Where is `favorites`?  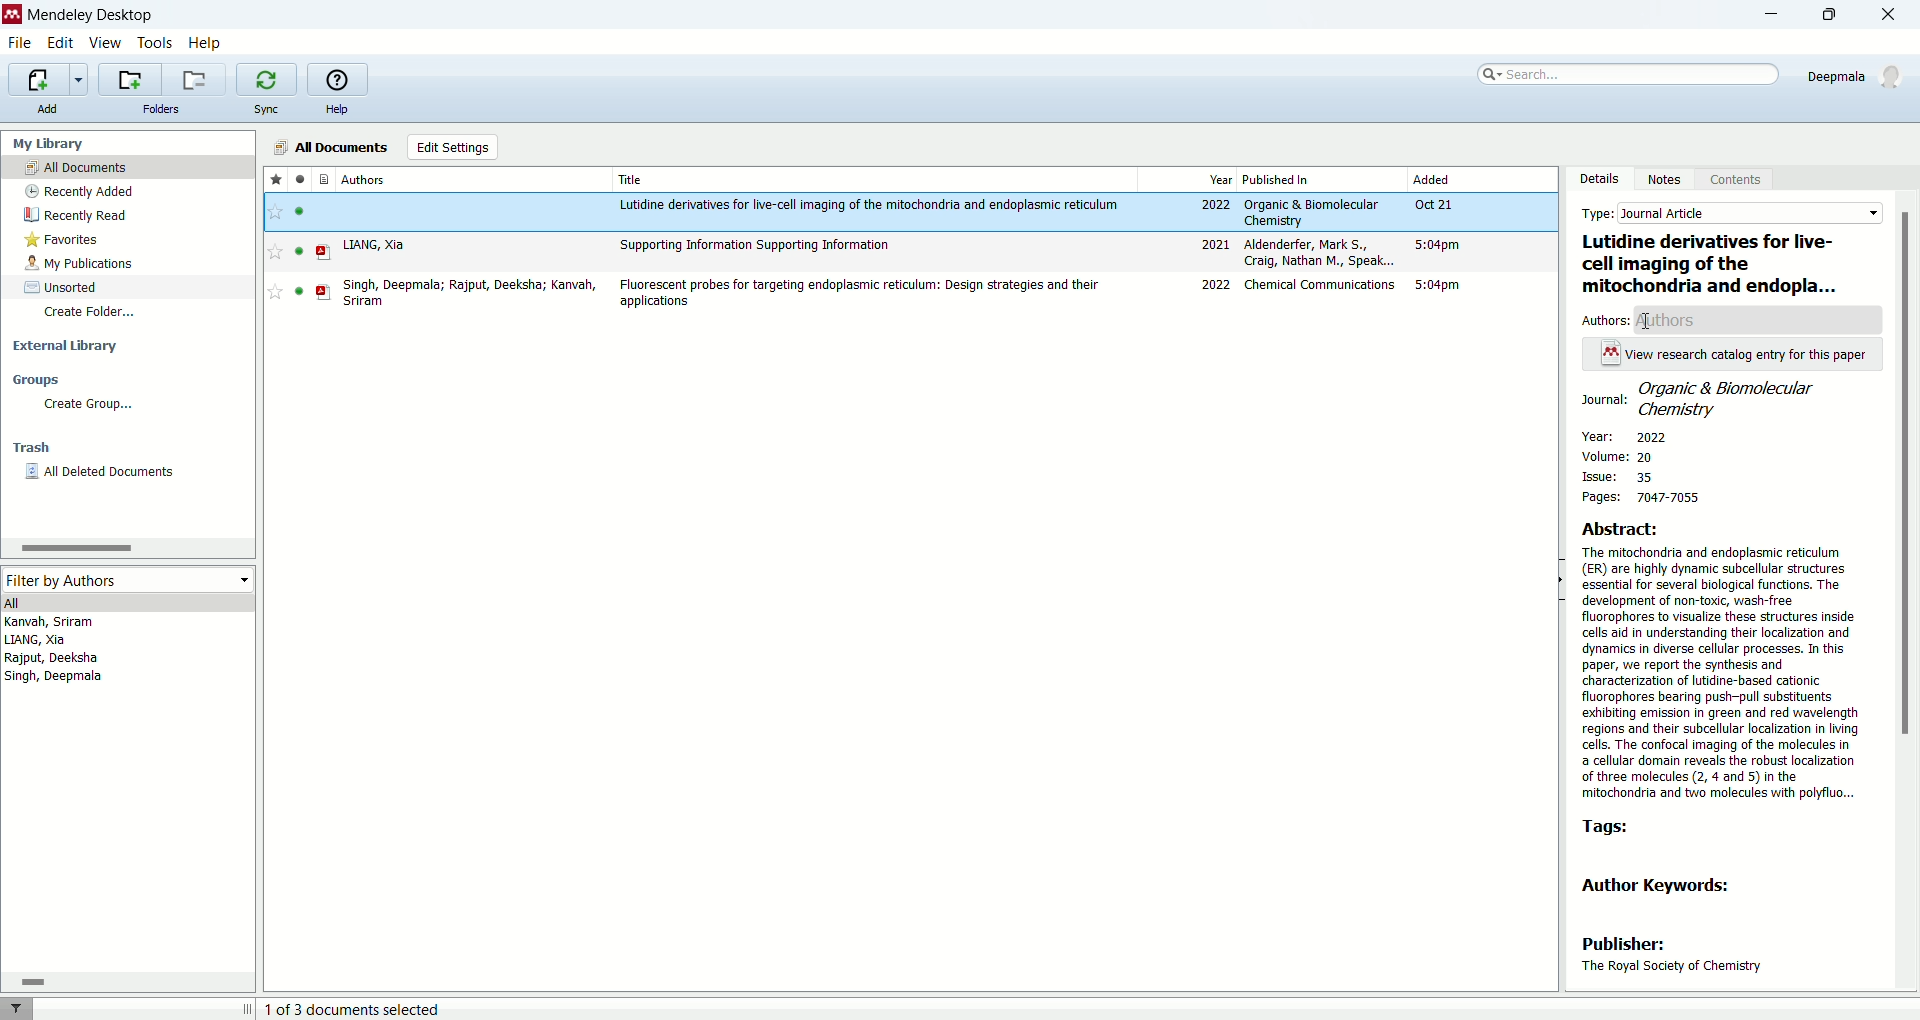
favorites is located at coordinates (63, 243).